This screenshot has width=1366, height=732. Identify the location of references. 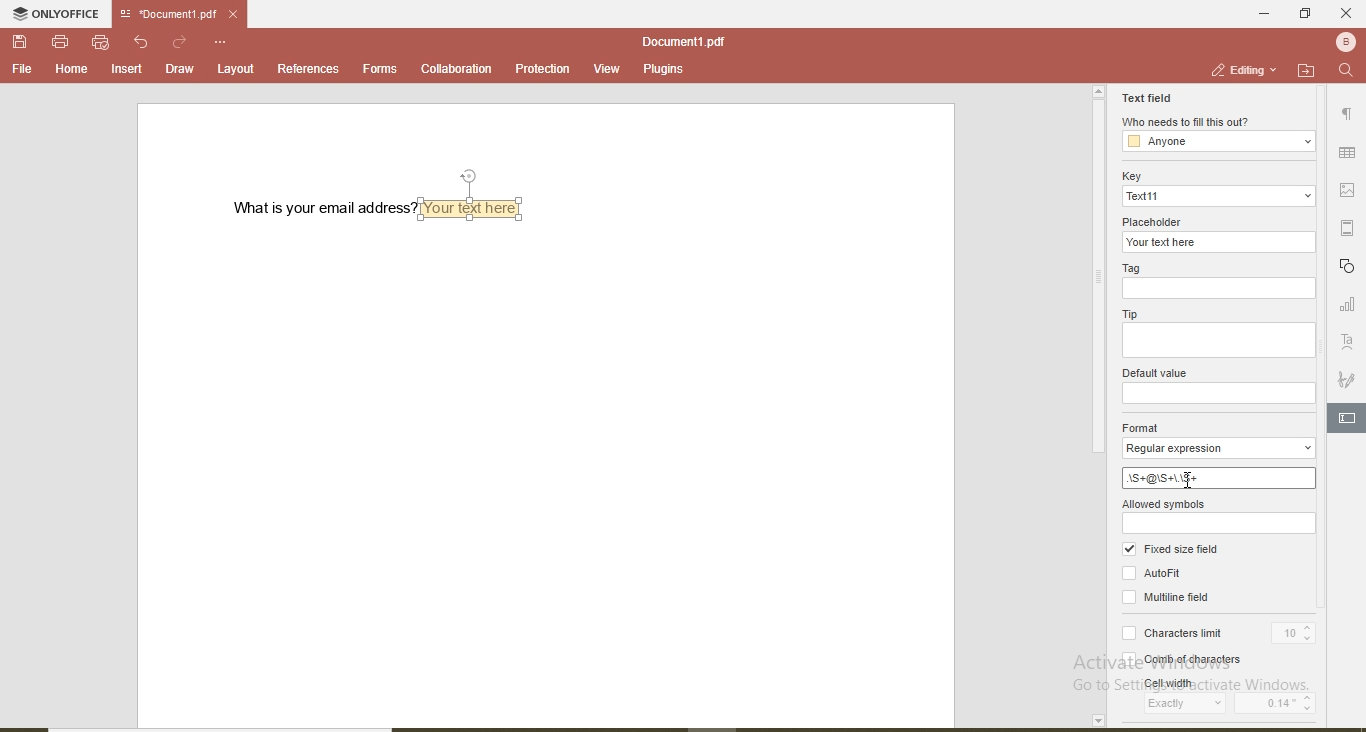
(308, 68).